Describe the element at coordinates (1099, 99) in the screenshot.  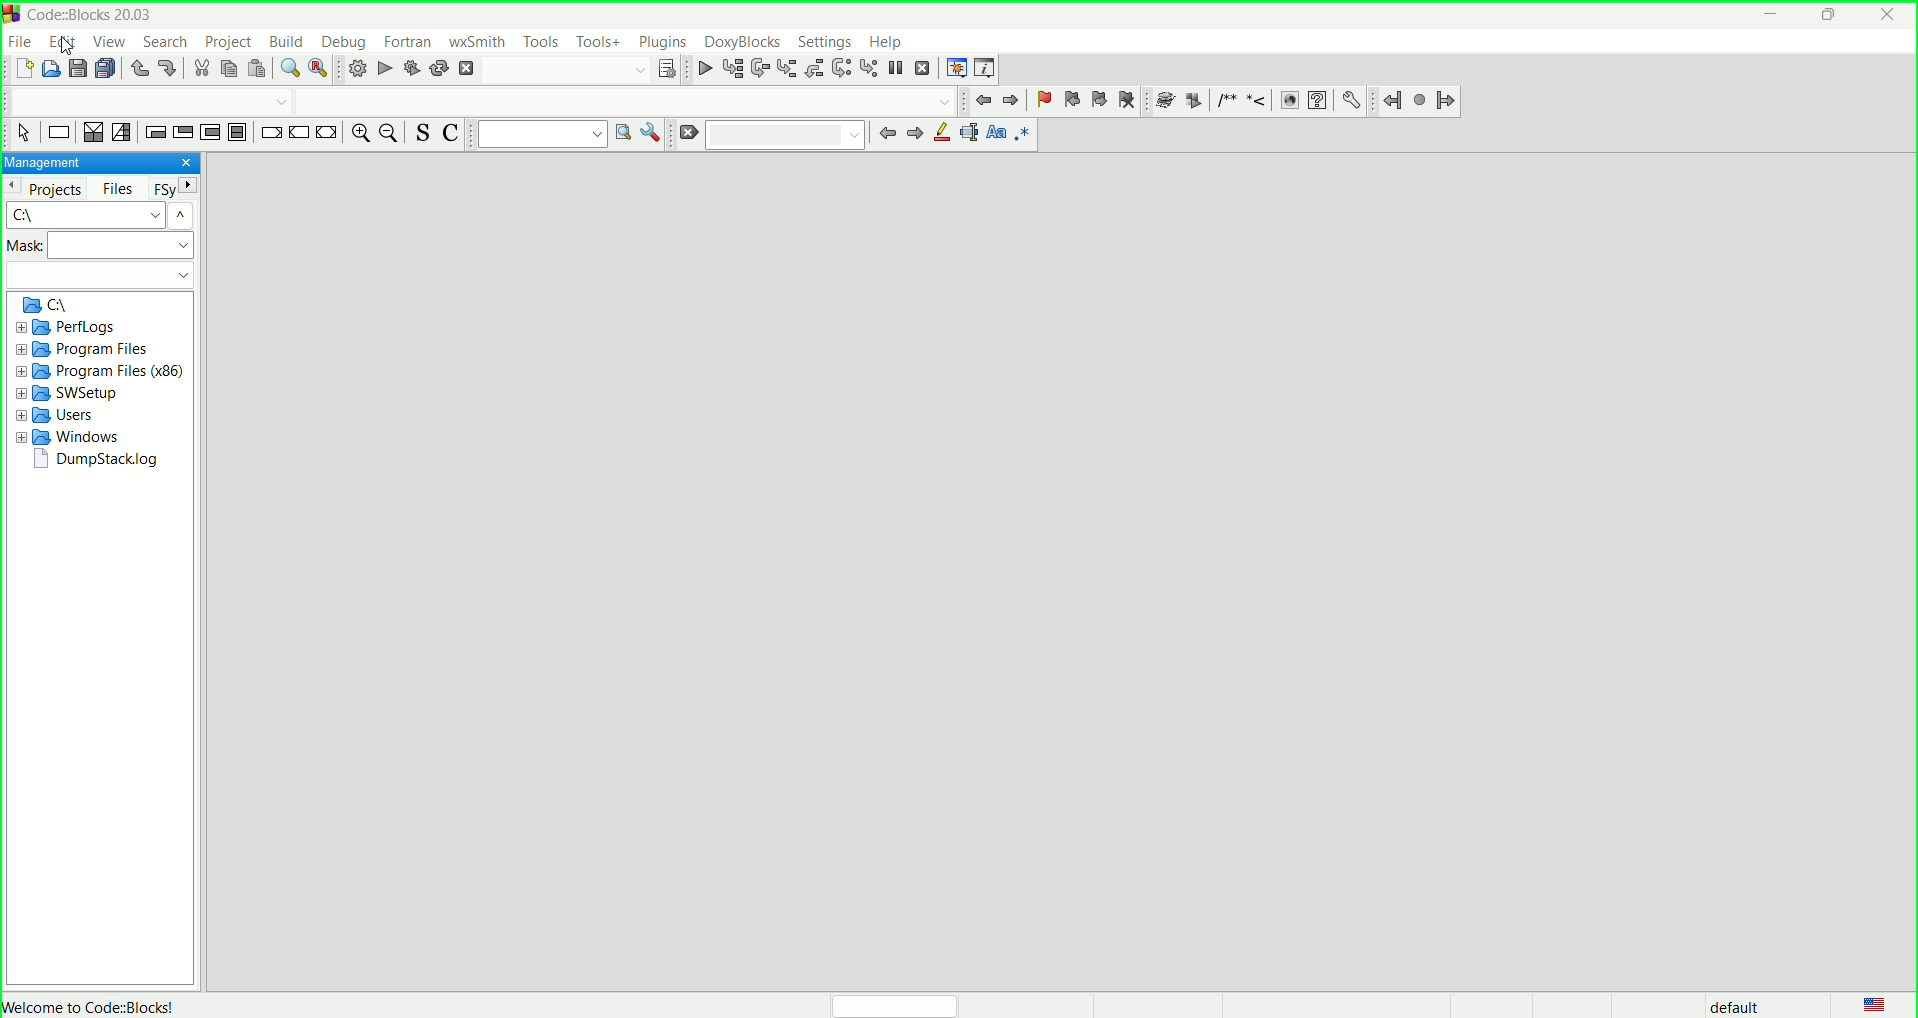
I see `next bookmark` at that location.